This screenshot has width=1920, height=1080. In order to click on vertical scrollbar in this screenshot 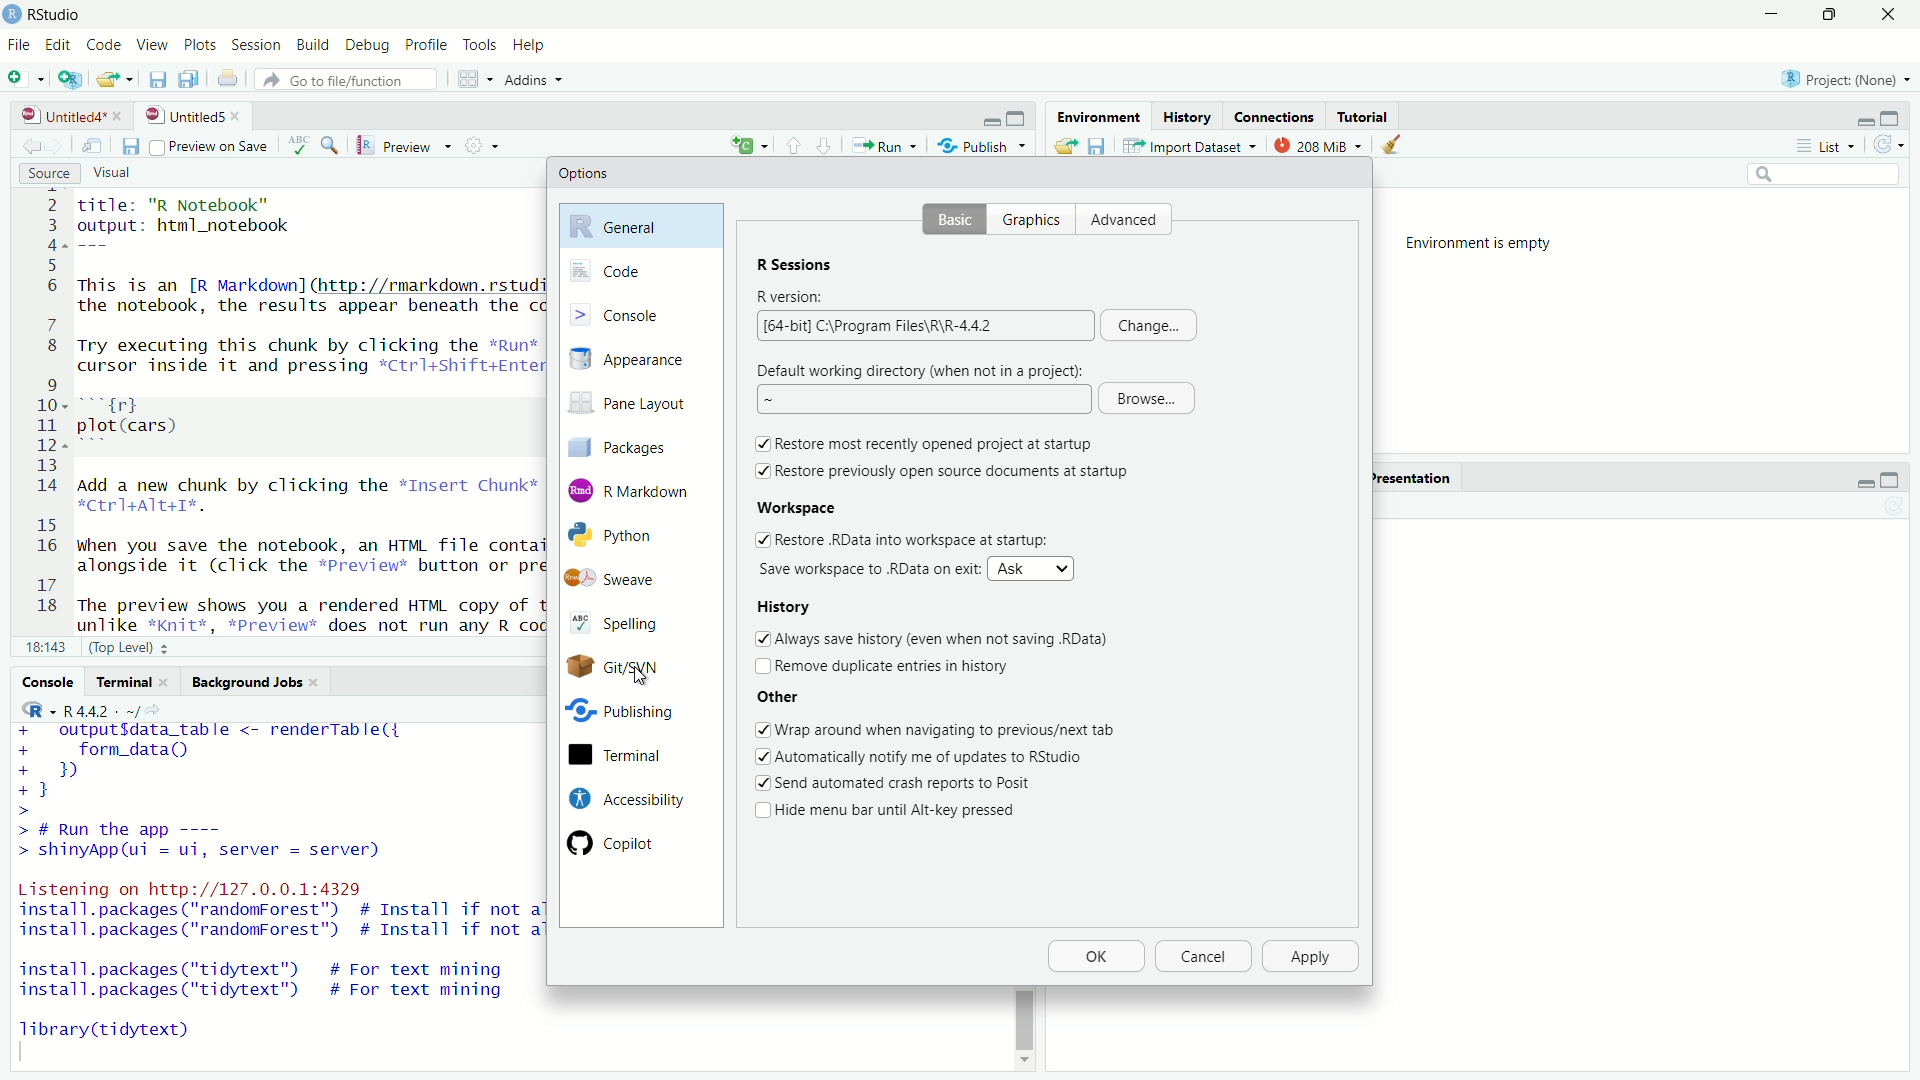, I will do `click(1024, 1019)`.